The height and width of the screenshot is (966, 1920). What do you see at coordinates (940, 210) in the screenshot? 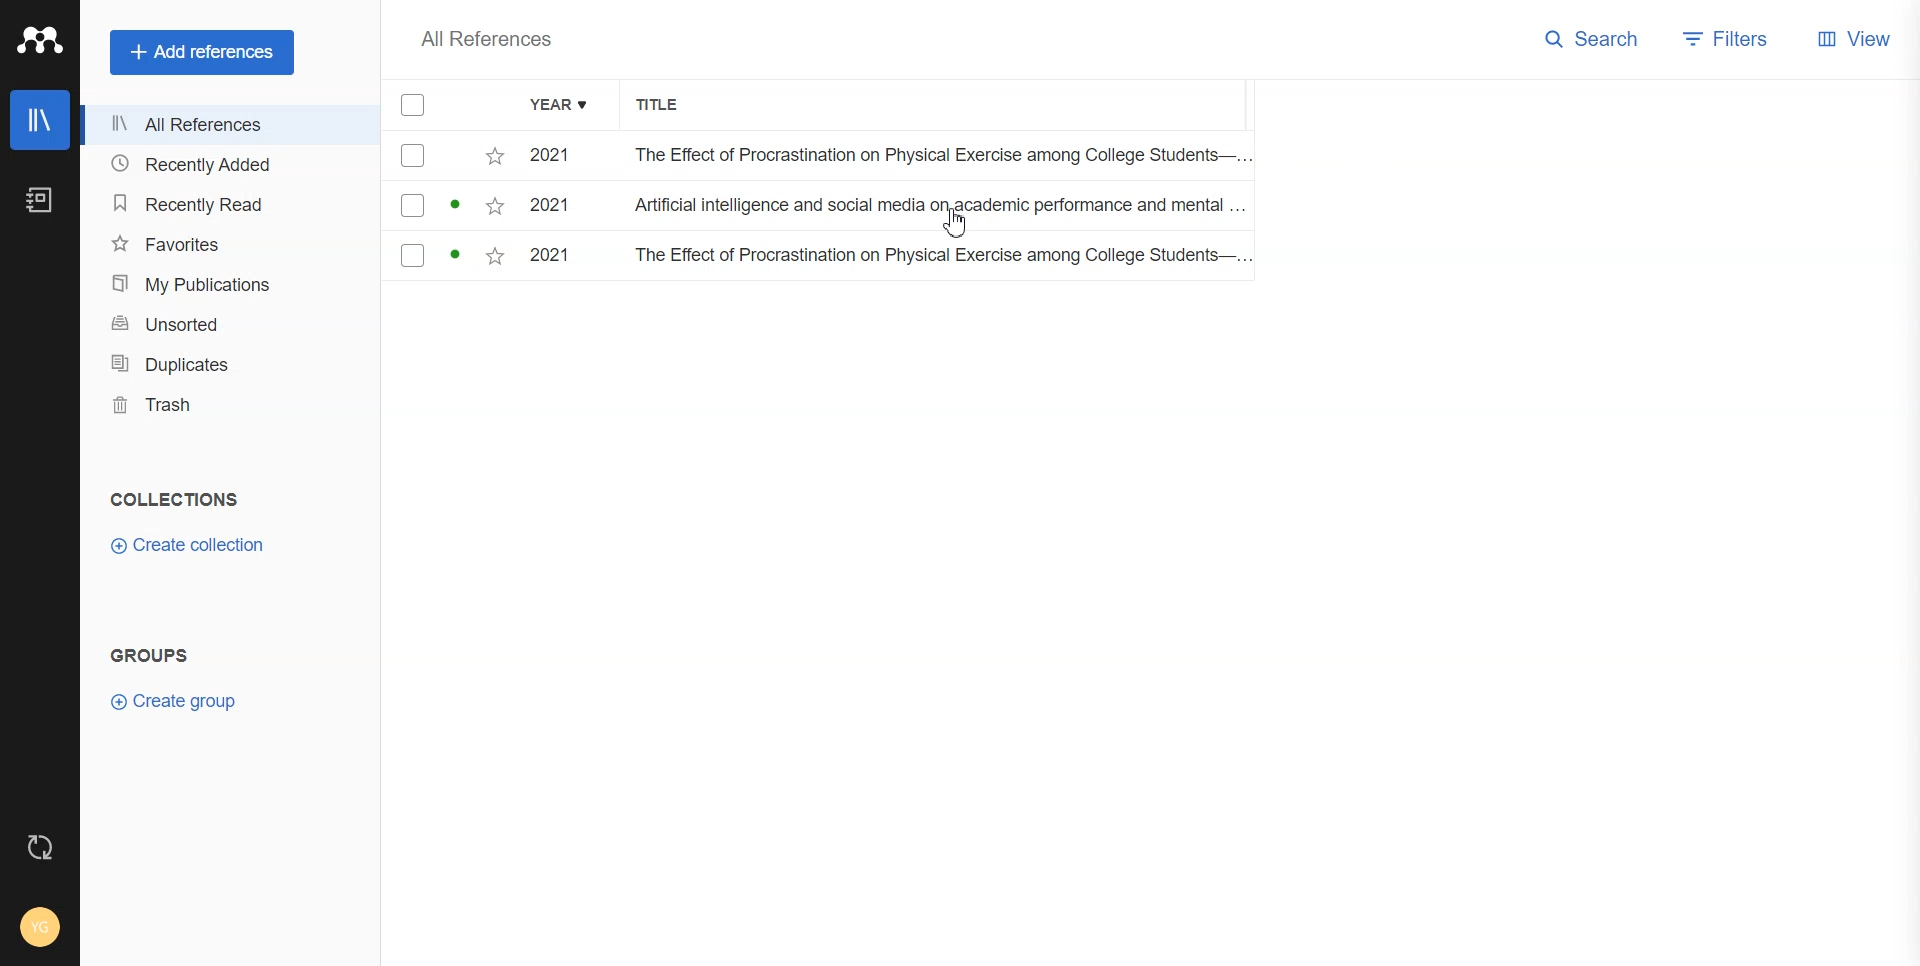
I see `Artificial intelligence and social media on academic performance and mental...` at bounding box center [940, 210].